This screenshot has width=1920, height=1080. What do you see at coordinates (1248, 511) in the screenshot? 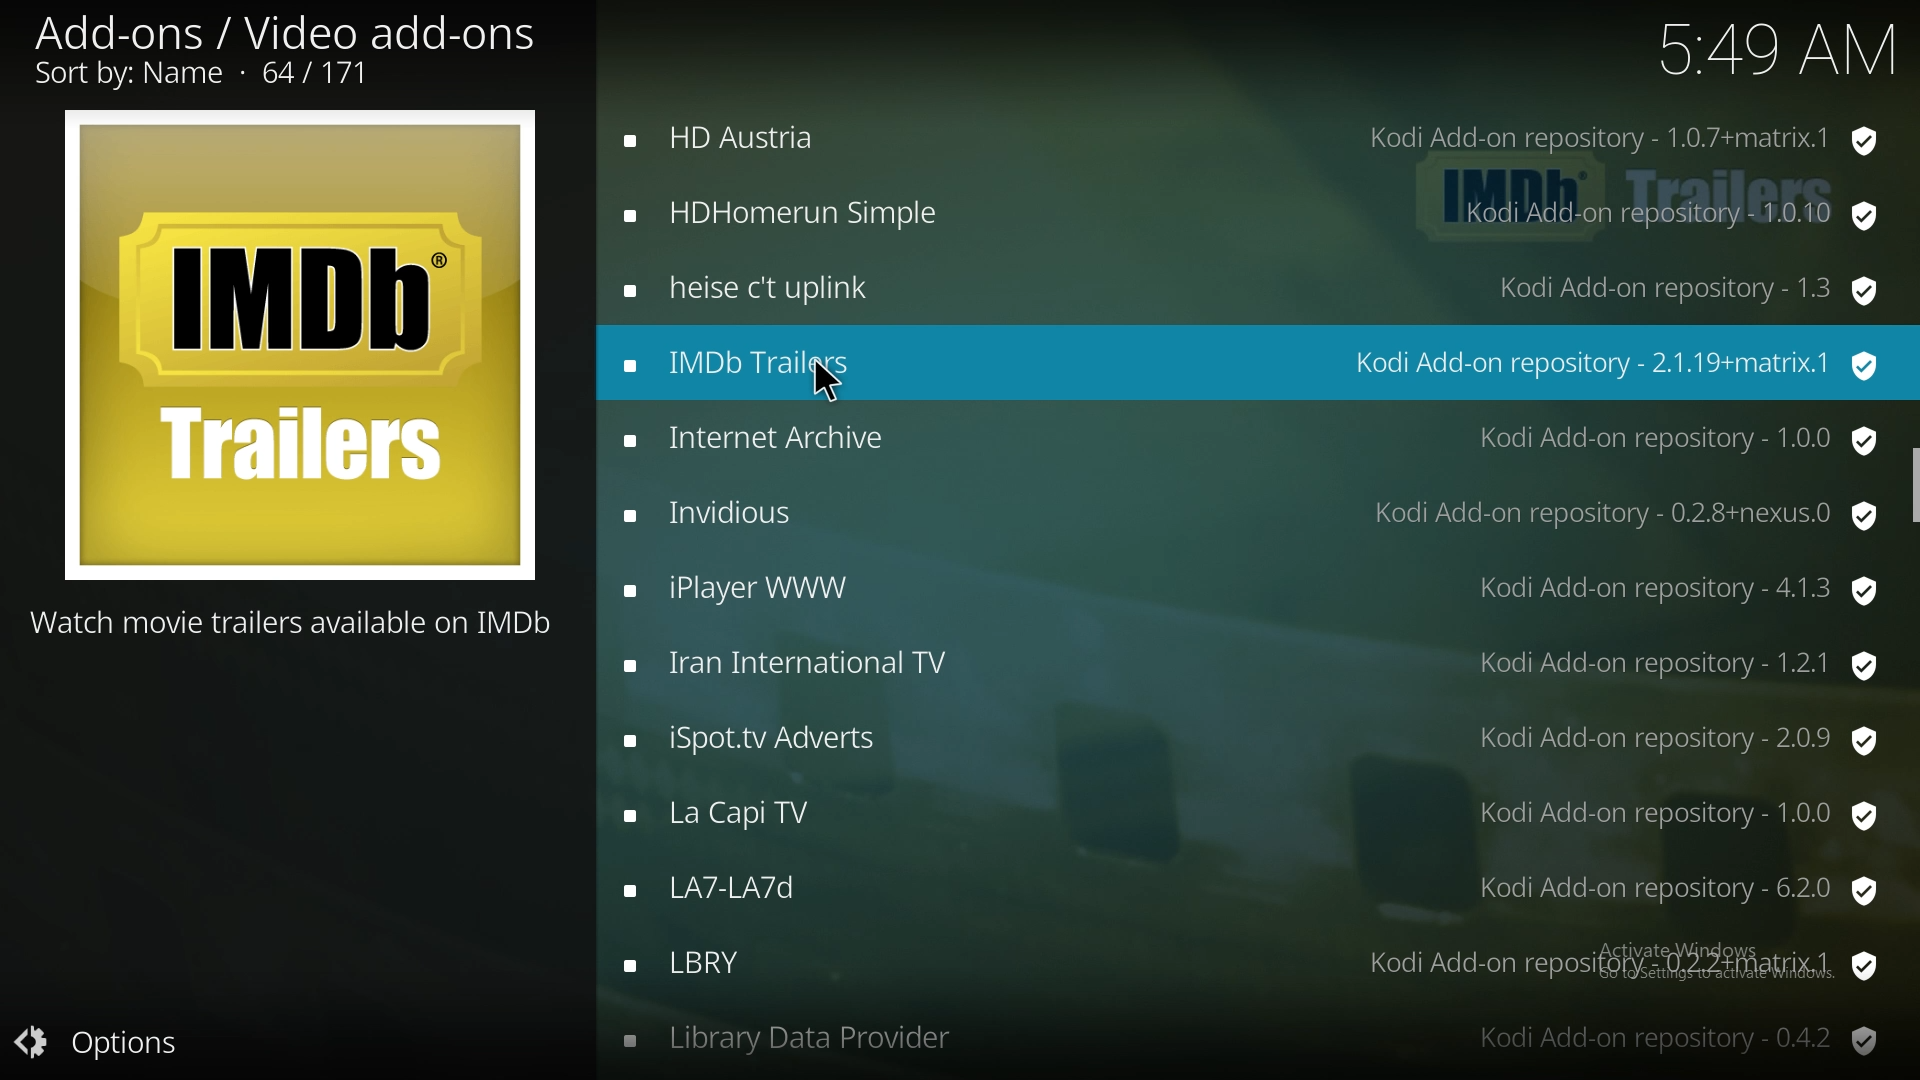
I see `add on` at bounding box center [1248, 511].